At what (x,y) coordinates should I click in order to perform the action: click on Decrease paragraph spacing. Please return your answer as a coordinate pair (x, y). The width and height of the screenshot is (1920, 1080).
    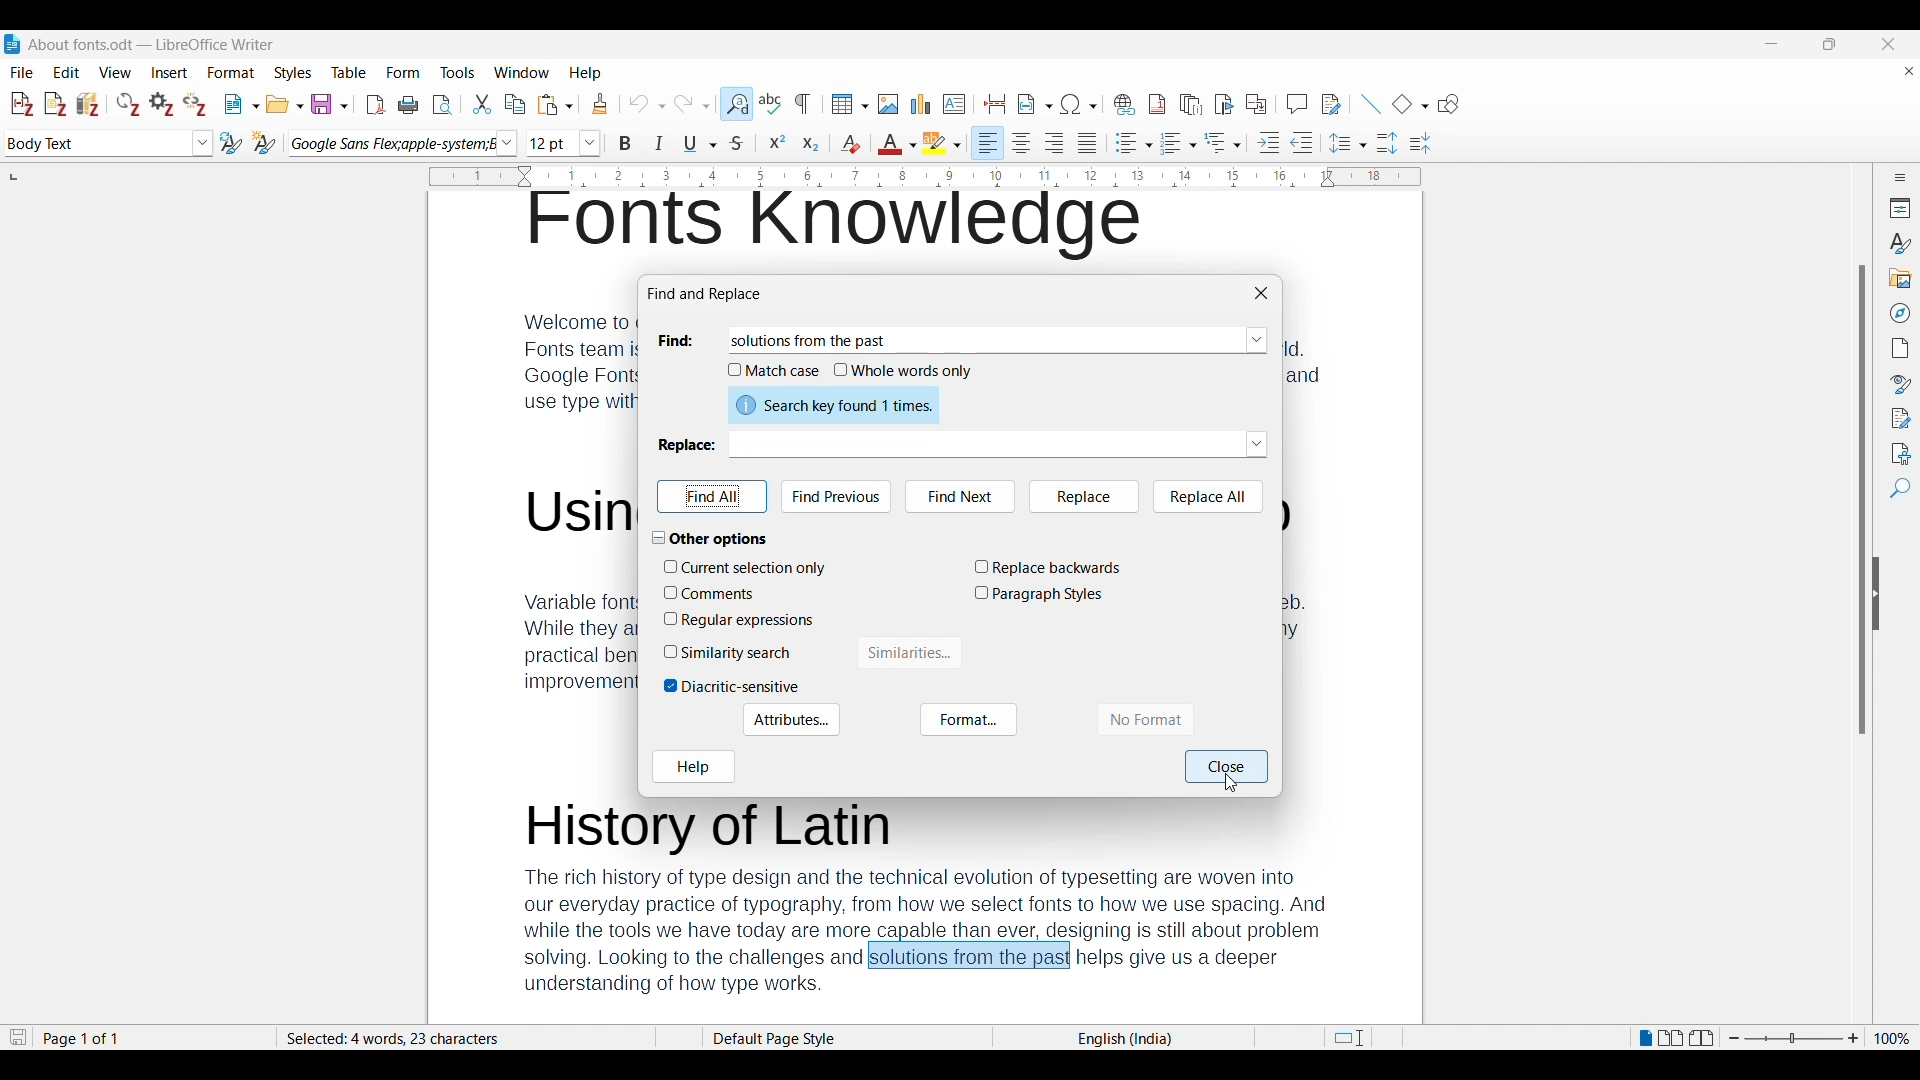
    Looking at the image, I should click on (1420, 143).